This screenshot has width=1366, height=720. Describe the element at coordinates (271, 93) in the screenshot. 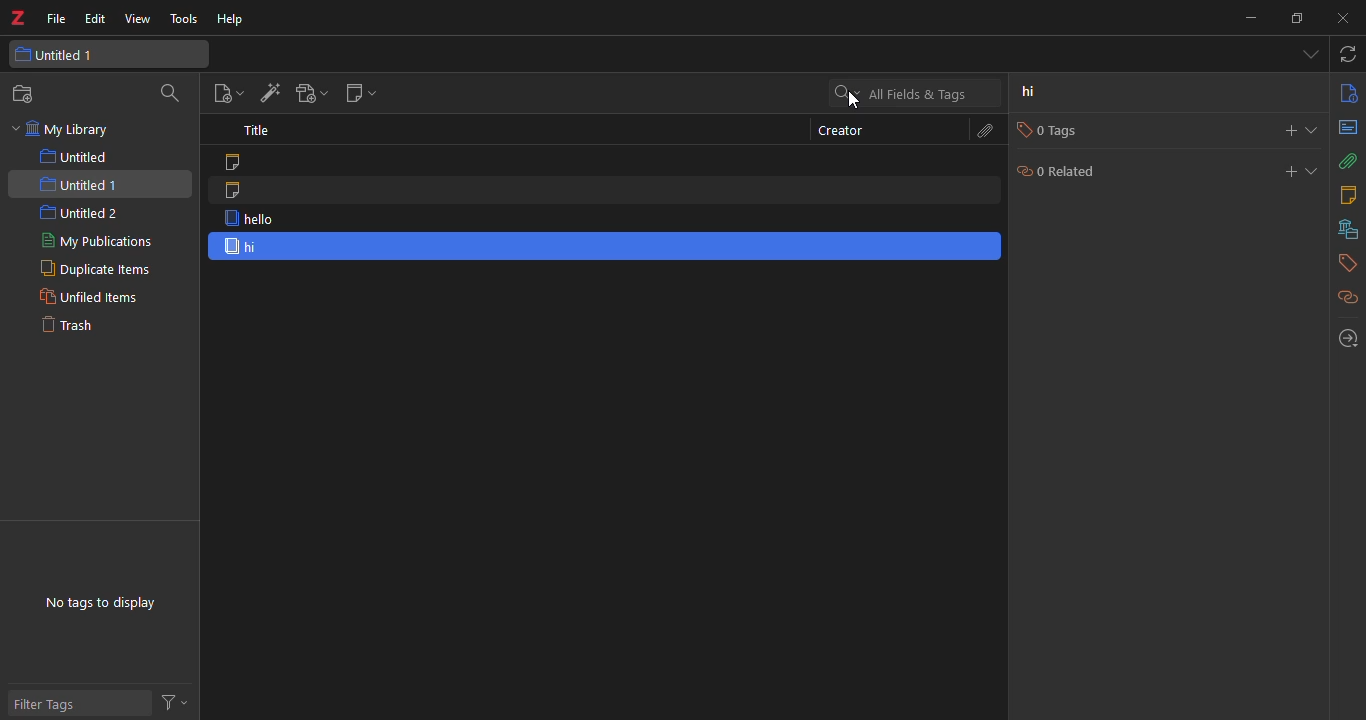

I see `add item` at that location.